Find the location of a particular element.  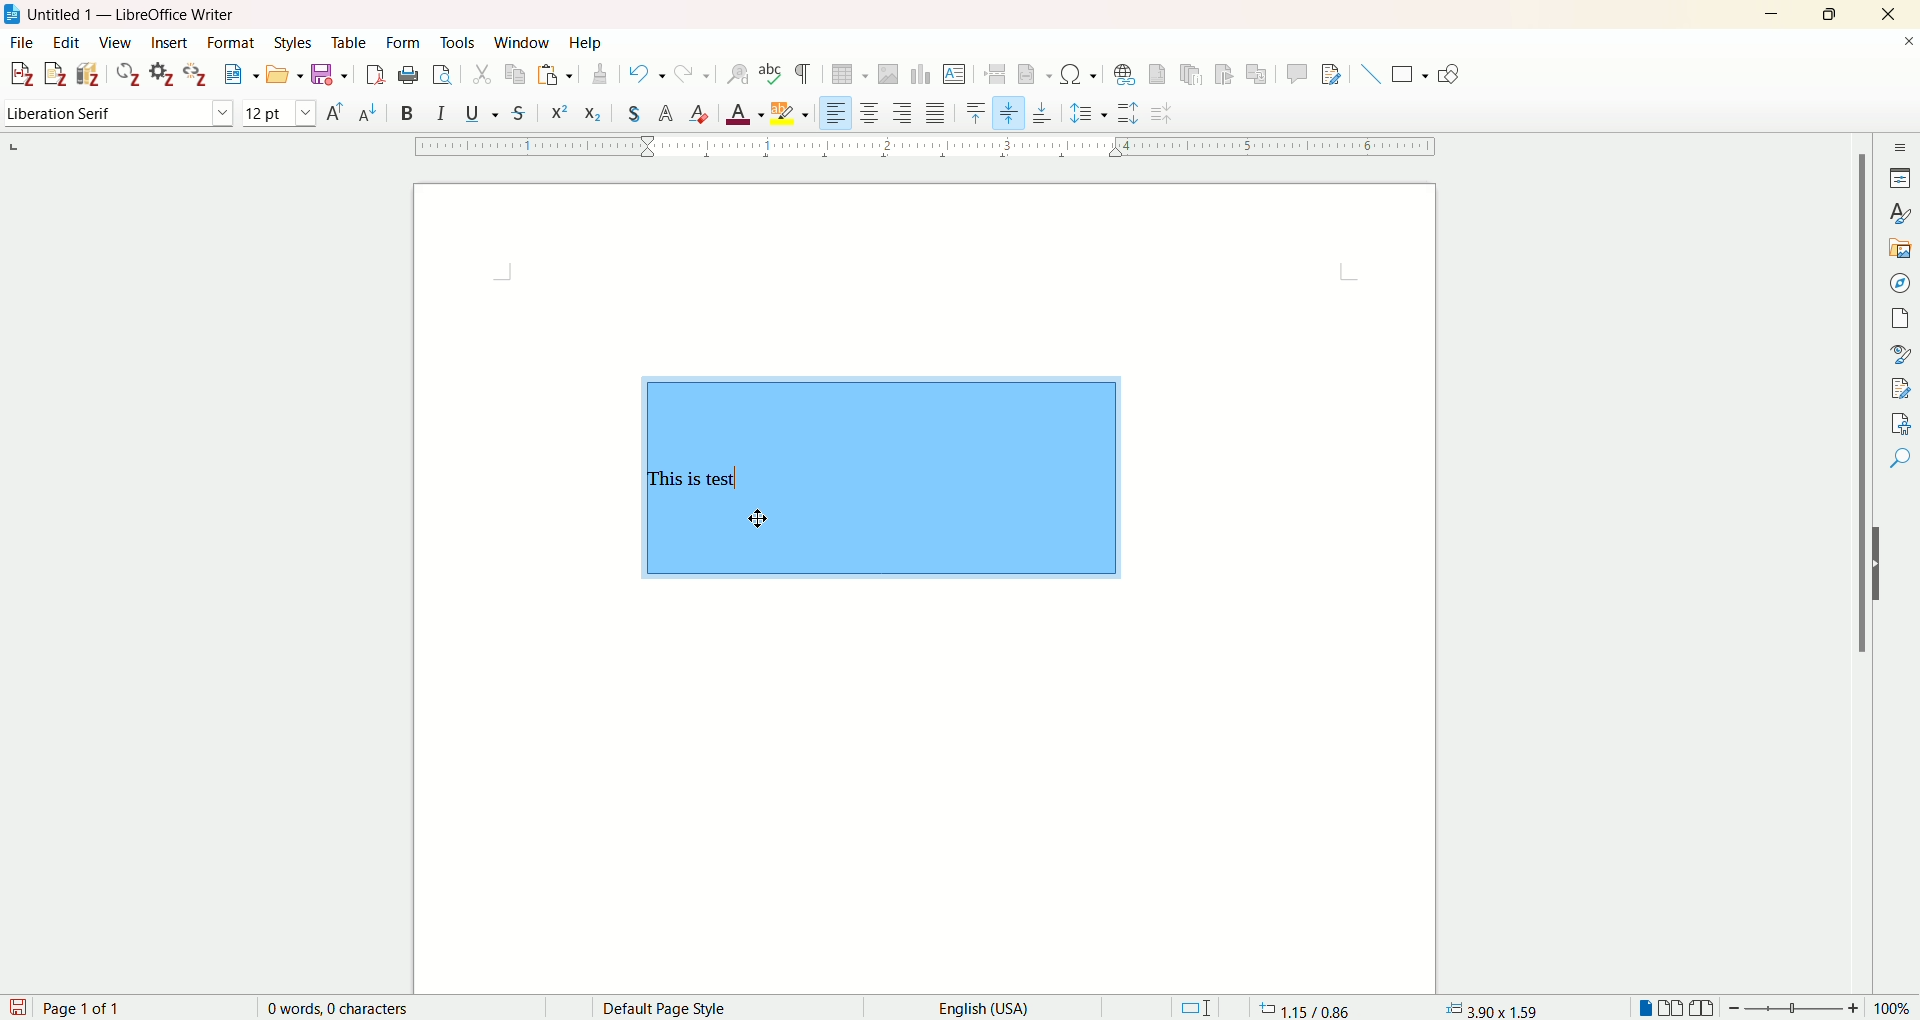

standard selection is located at coordinates (1196, 1006).